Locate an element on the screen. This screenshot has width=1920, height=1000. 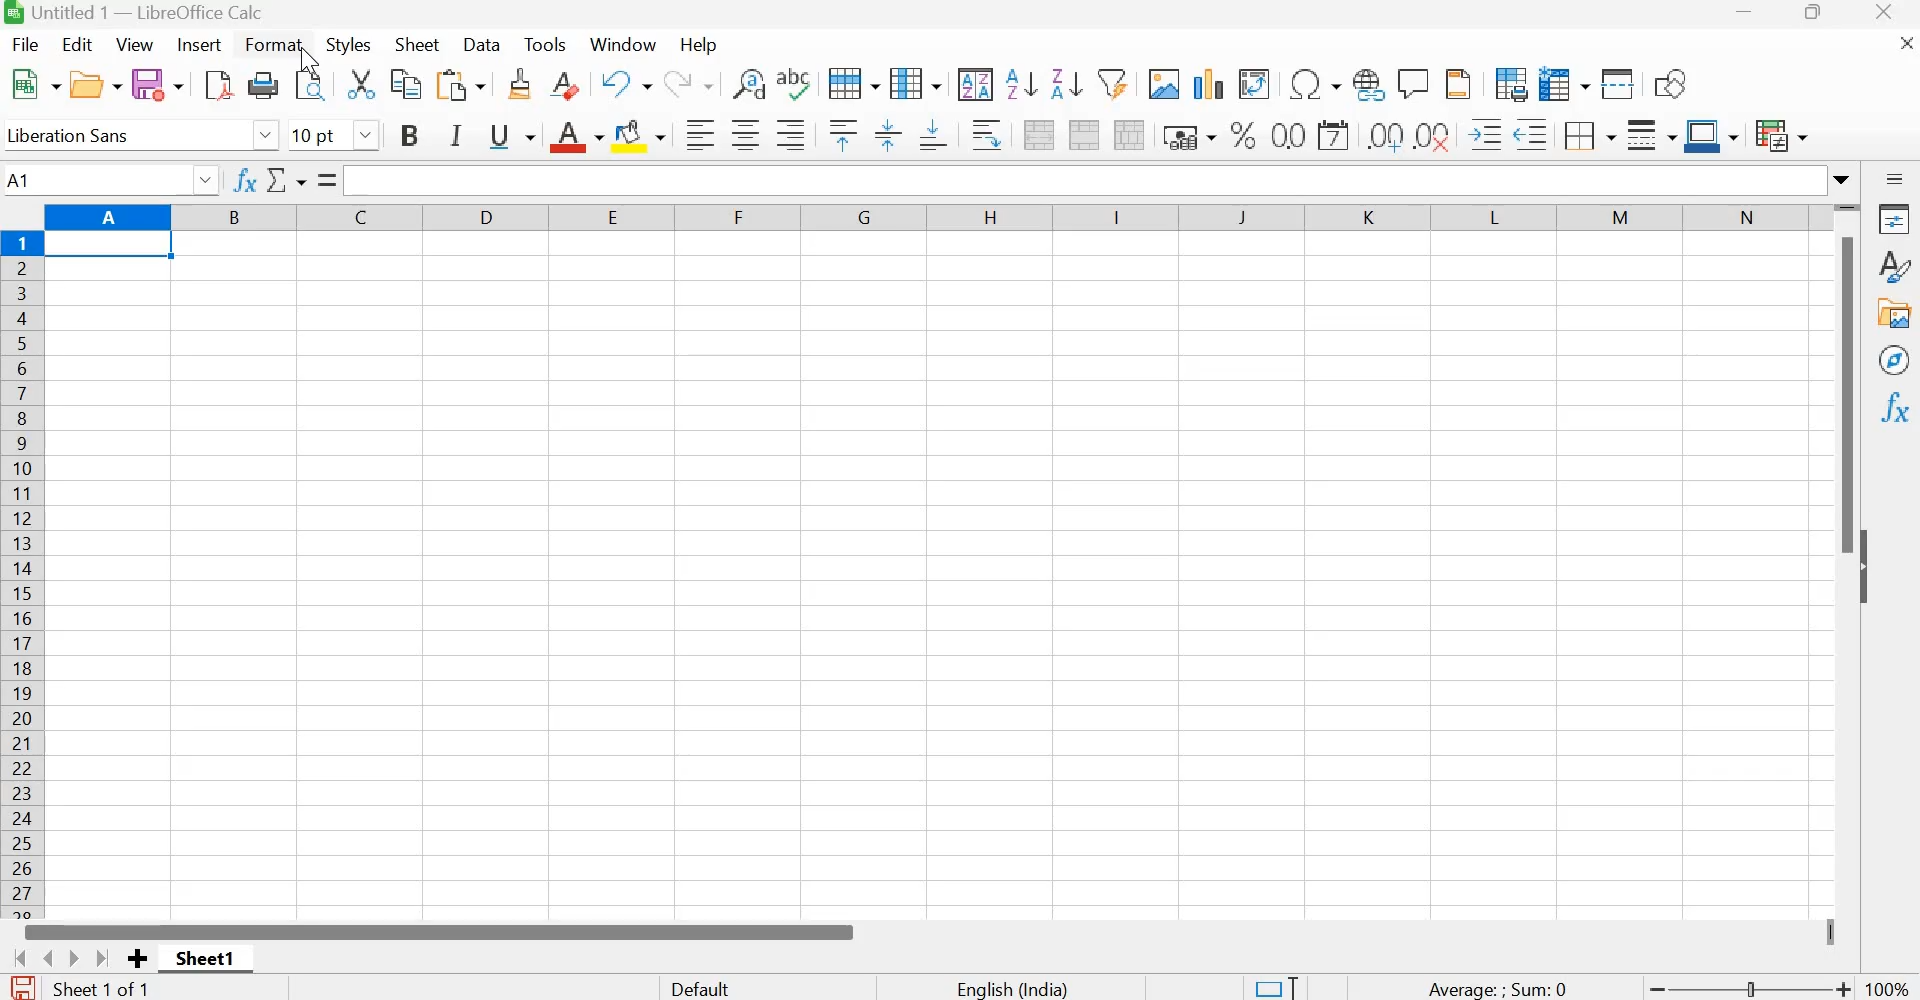
Average: Sum 0 is located at coordinates (1494, 987).